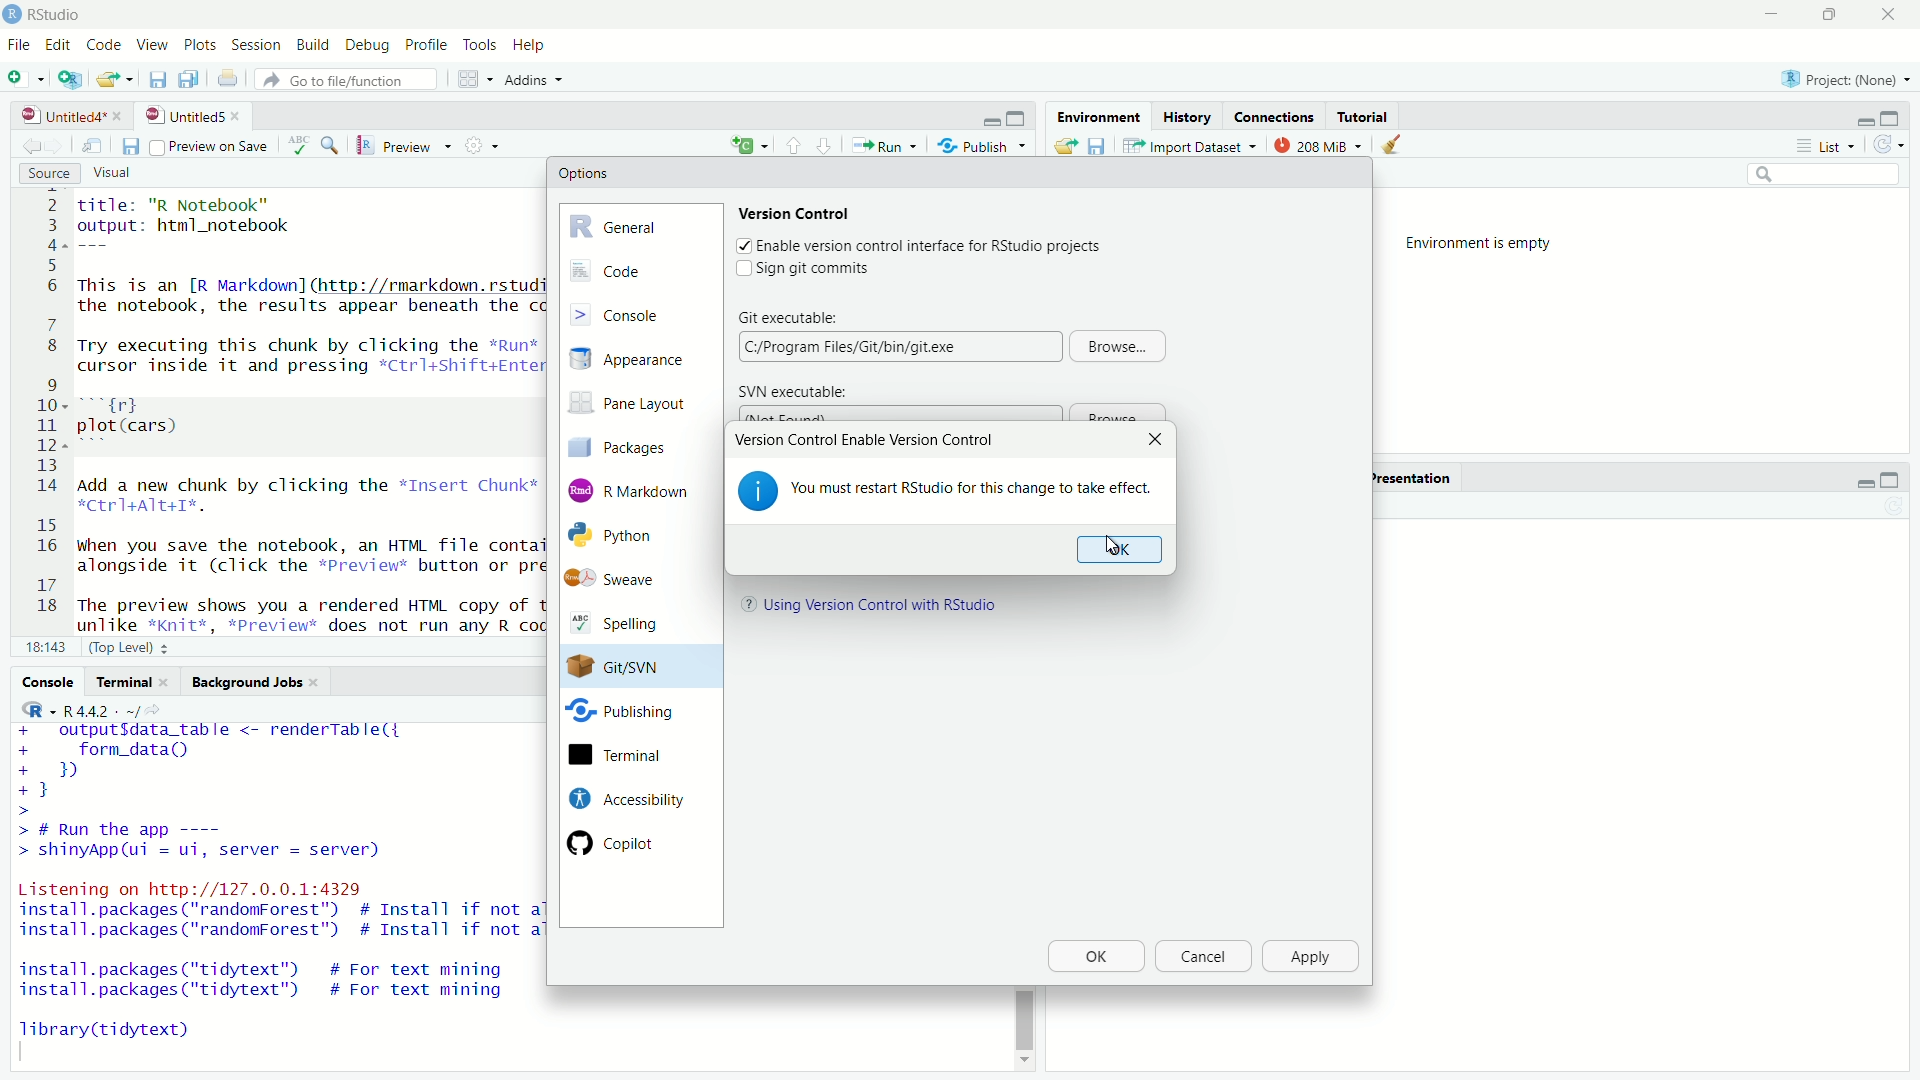  Describe the element at coordinates (58, 46) in the screenshot. I see `Edit` at that location.